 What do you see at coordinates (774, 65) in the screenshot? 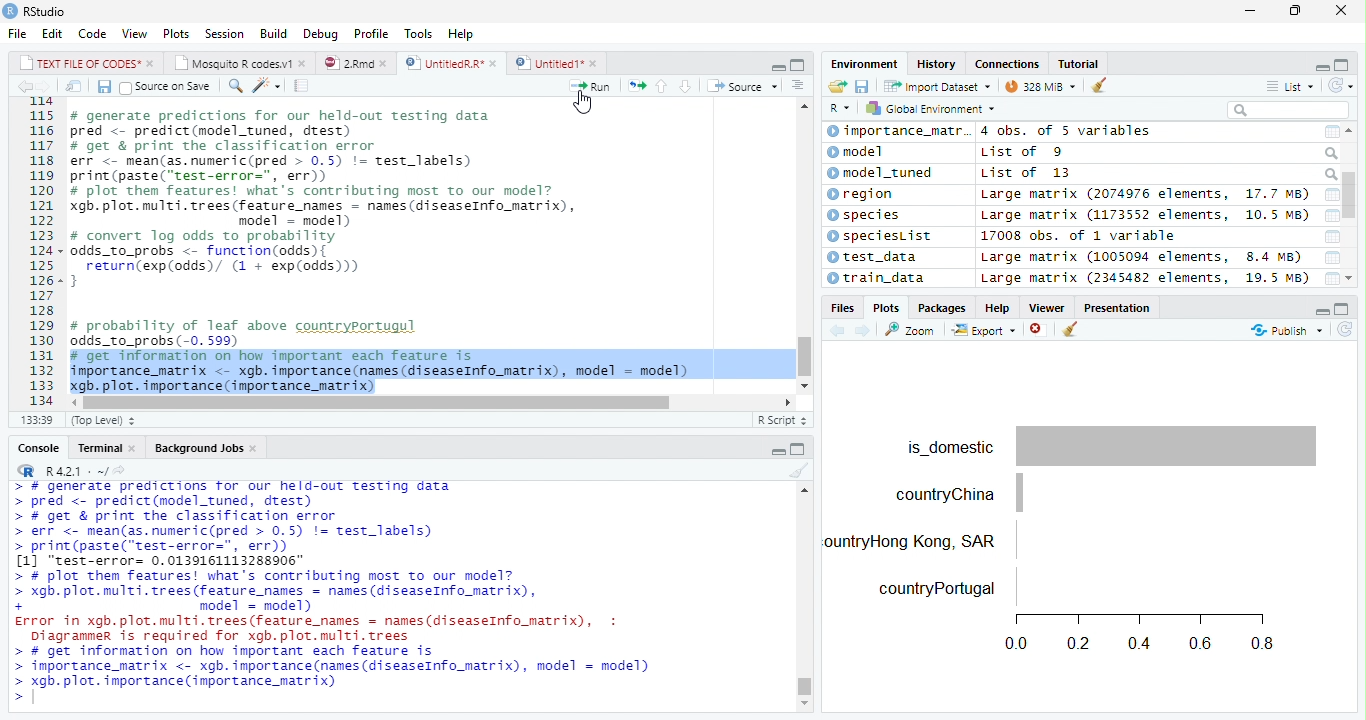
I see `Minimize` at bounding box center [774, 65].